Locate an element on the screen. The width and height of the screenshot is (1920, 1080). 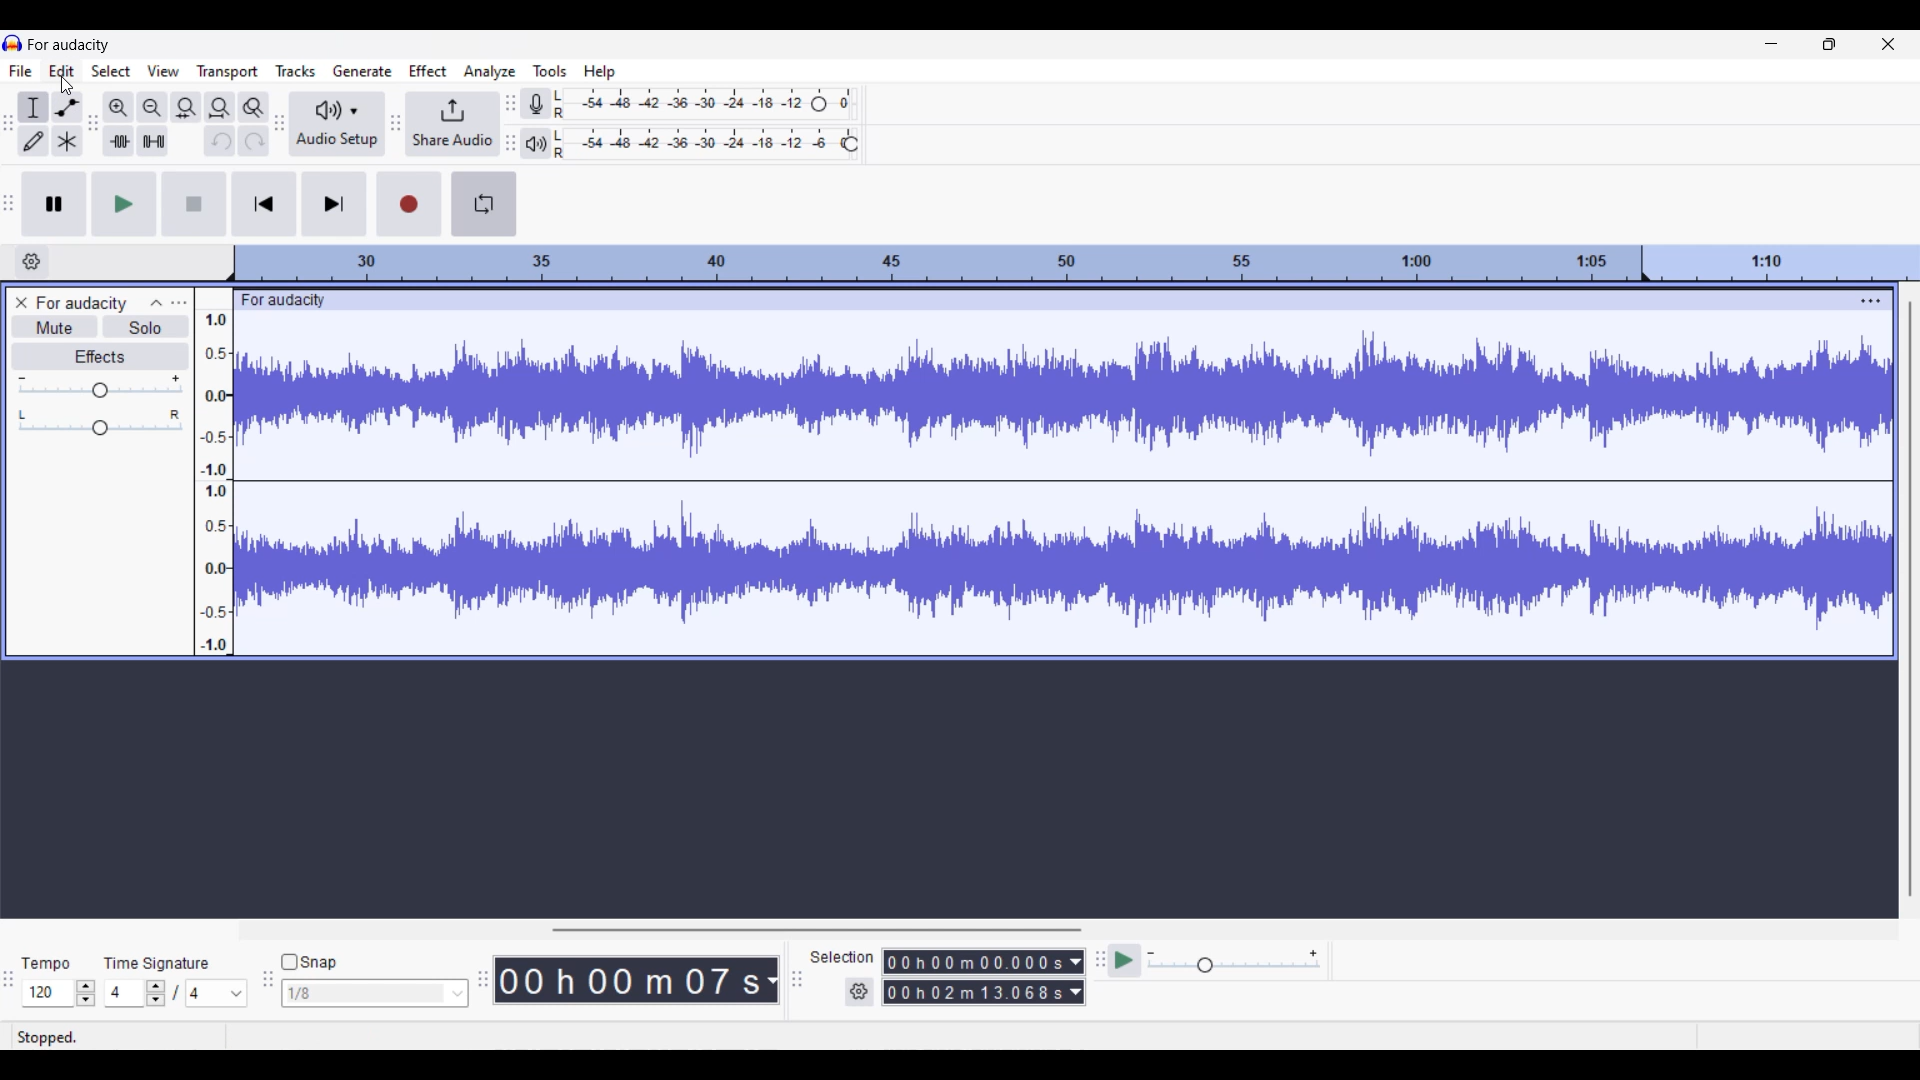
Software logo is located at coordinates (13, 43).